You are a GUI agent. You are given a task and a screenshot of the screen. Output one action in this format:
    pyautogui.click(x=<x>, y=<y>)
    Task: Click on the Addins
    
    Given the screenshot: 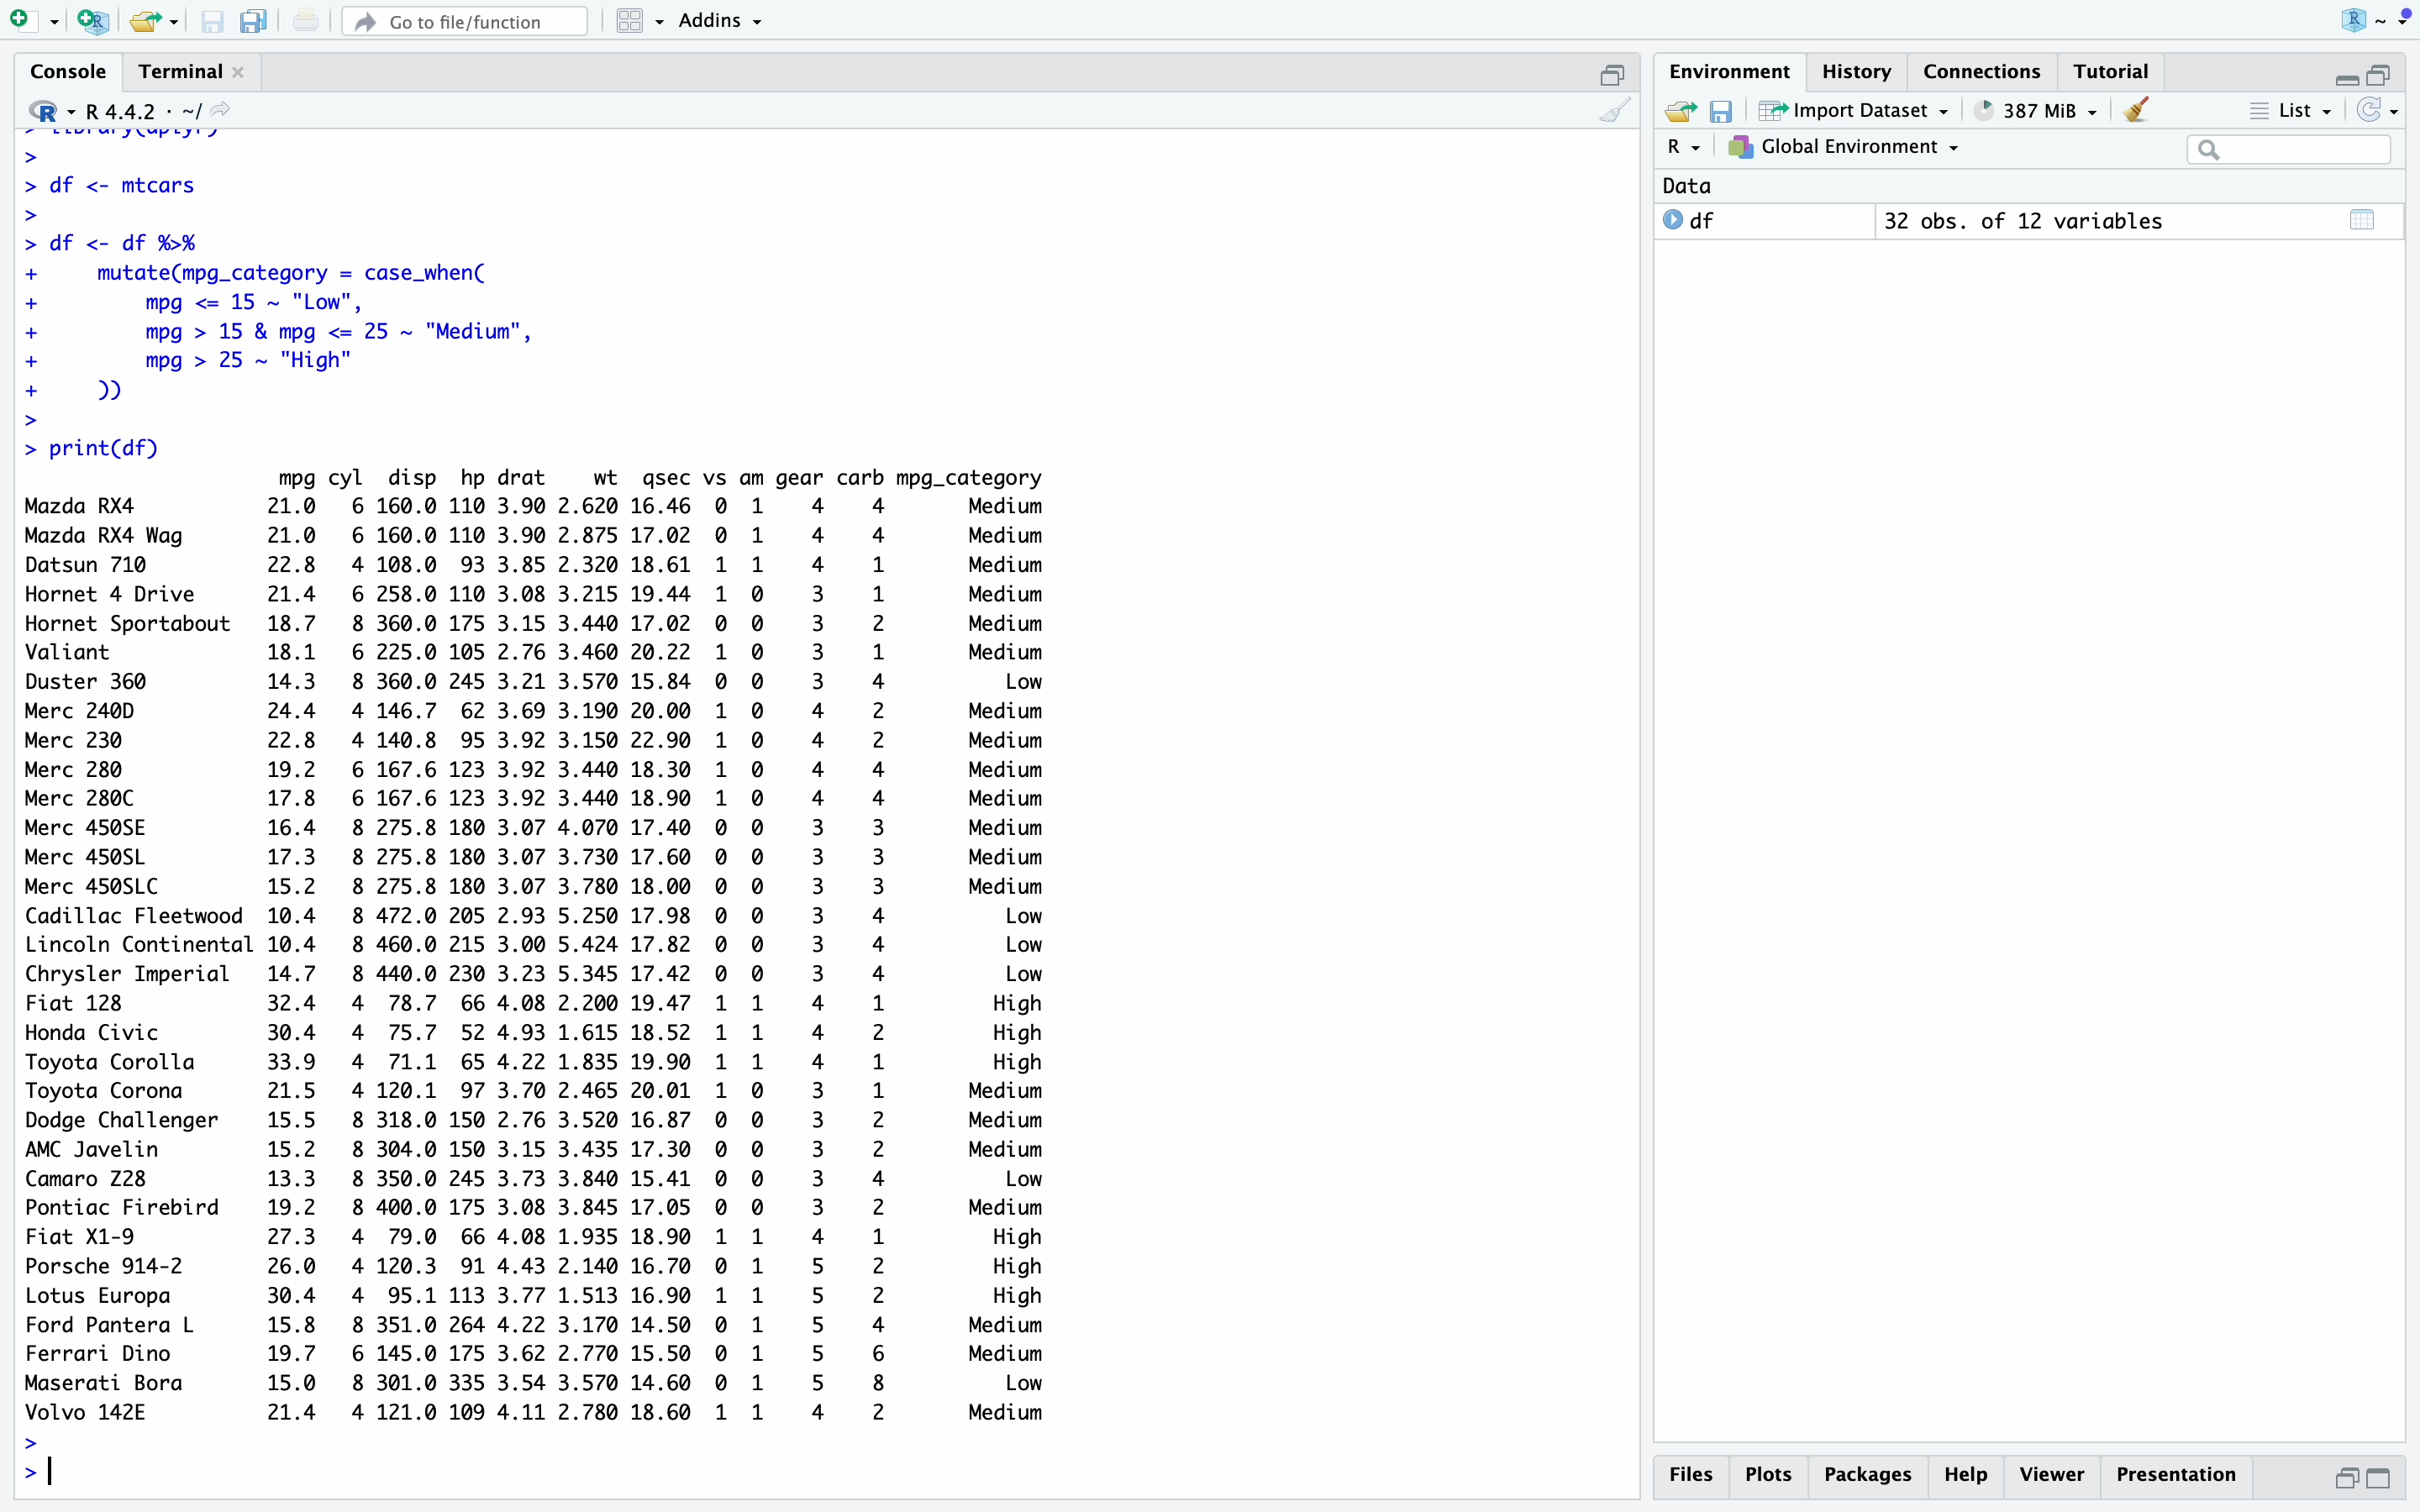 What is the action you would take?
    pyautogui.click(x=722, y=21)
    